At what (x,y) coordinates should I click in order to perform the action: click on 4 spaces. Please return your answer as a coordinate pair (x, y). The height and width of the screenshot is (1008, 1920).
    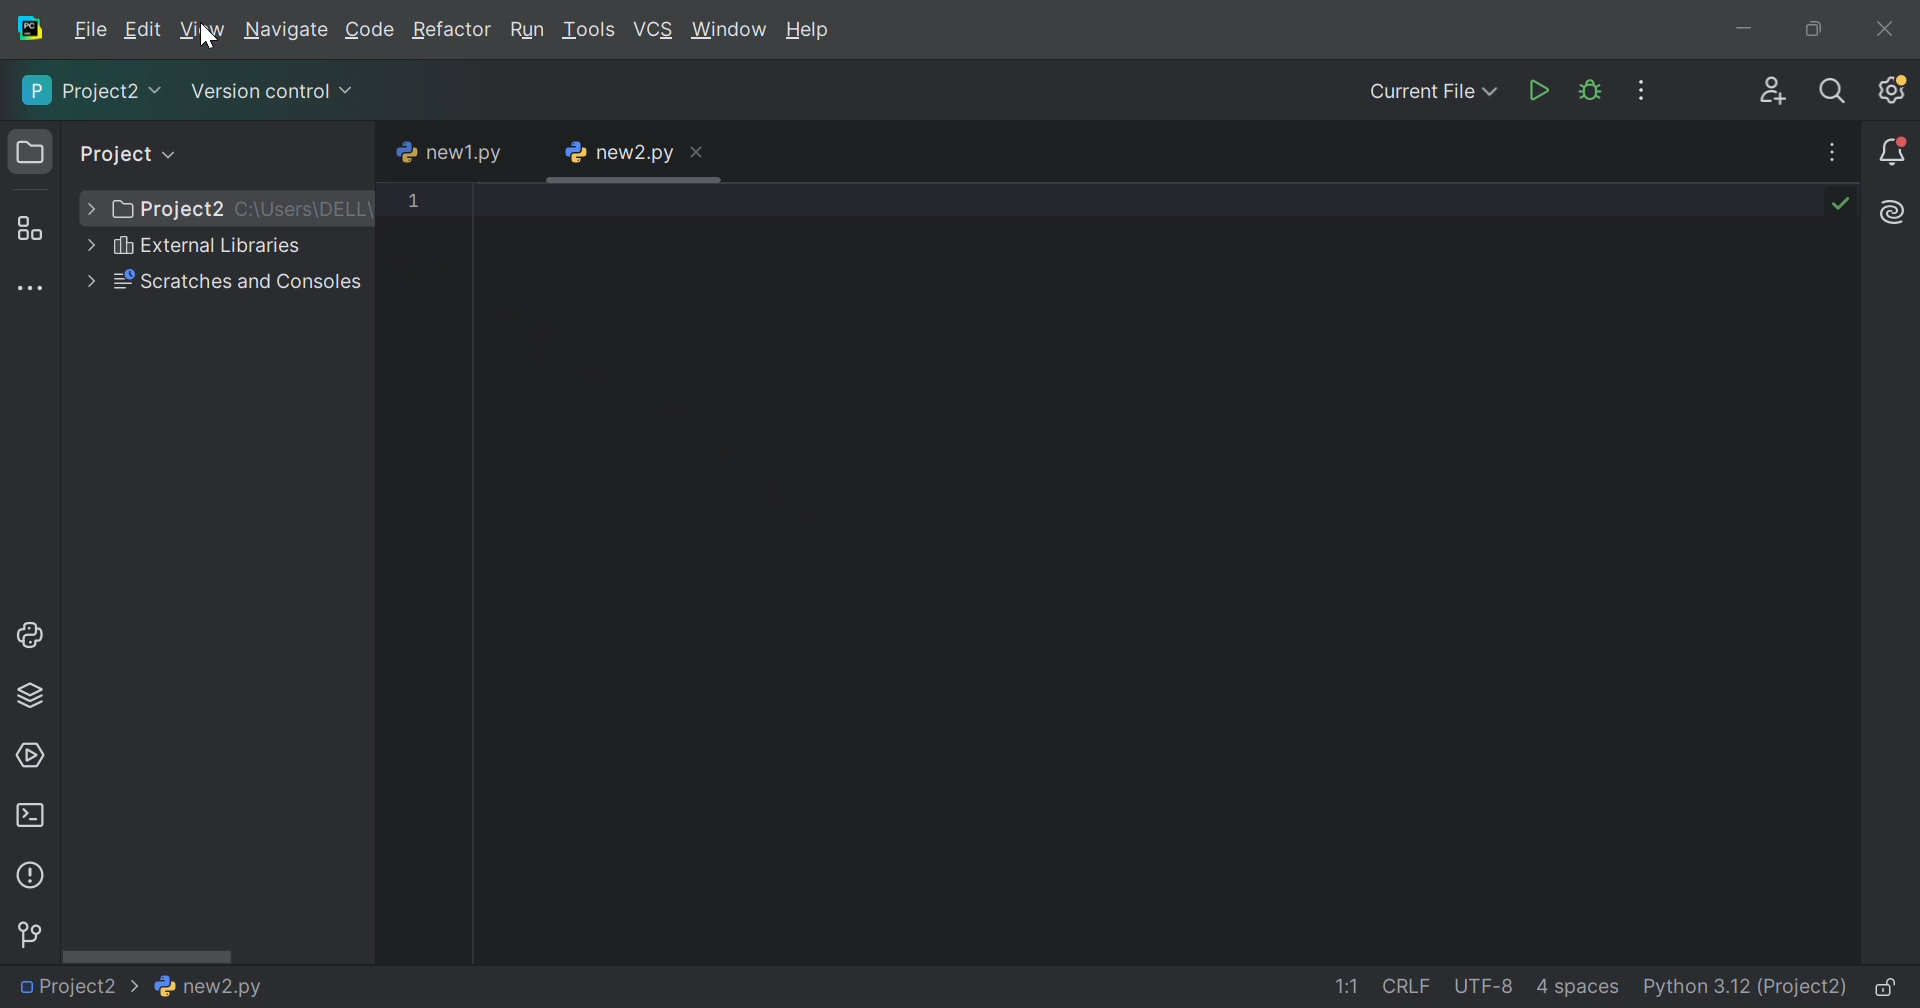
    Looking at the image, I should click on (1578, 991).